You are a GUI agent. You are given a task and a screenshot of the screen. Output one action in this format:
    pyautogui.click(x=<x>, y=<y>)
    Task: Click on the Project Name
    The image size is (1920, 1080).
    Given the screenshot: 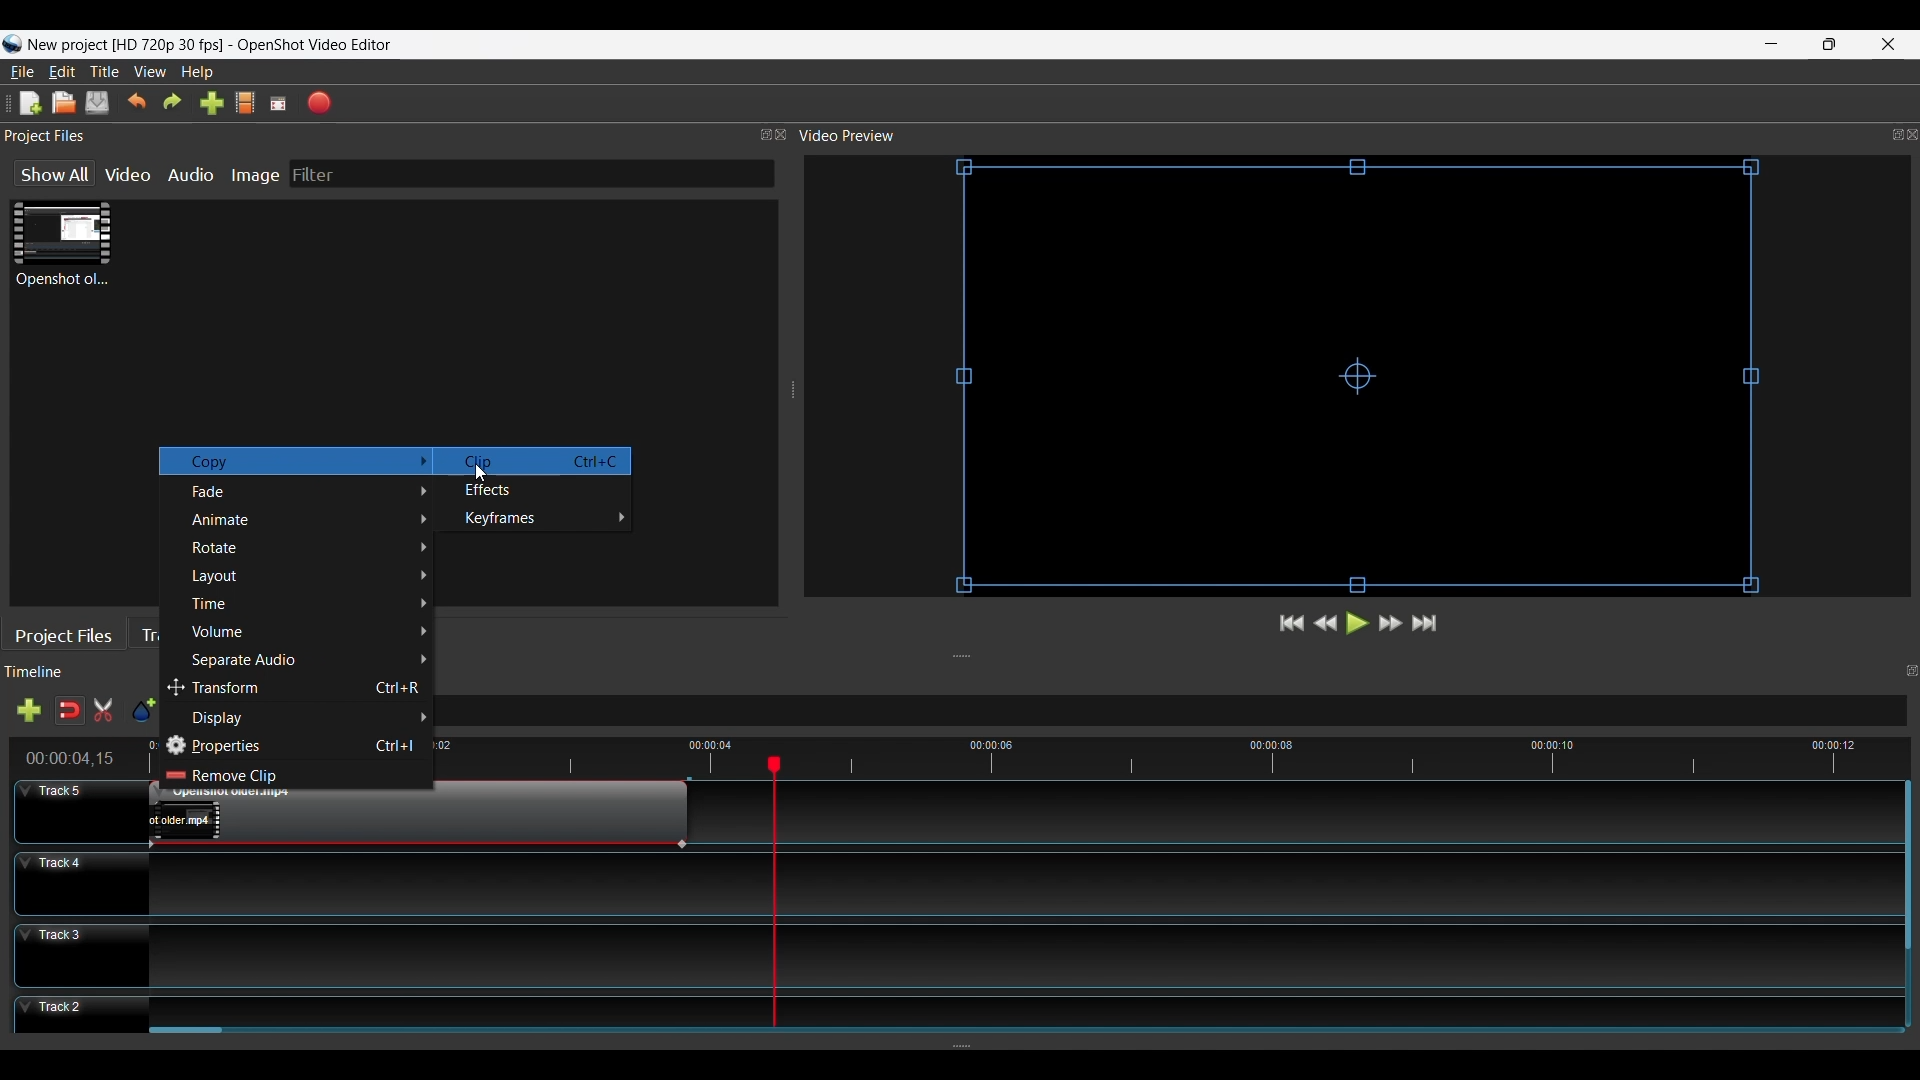 What is the action you would take?
    pyautogui.click(x=125, y=46)
    